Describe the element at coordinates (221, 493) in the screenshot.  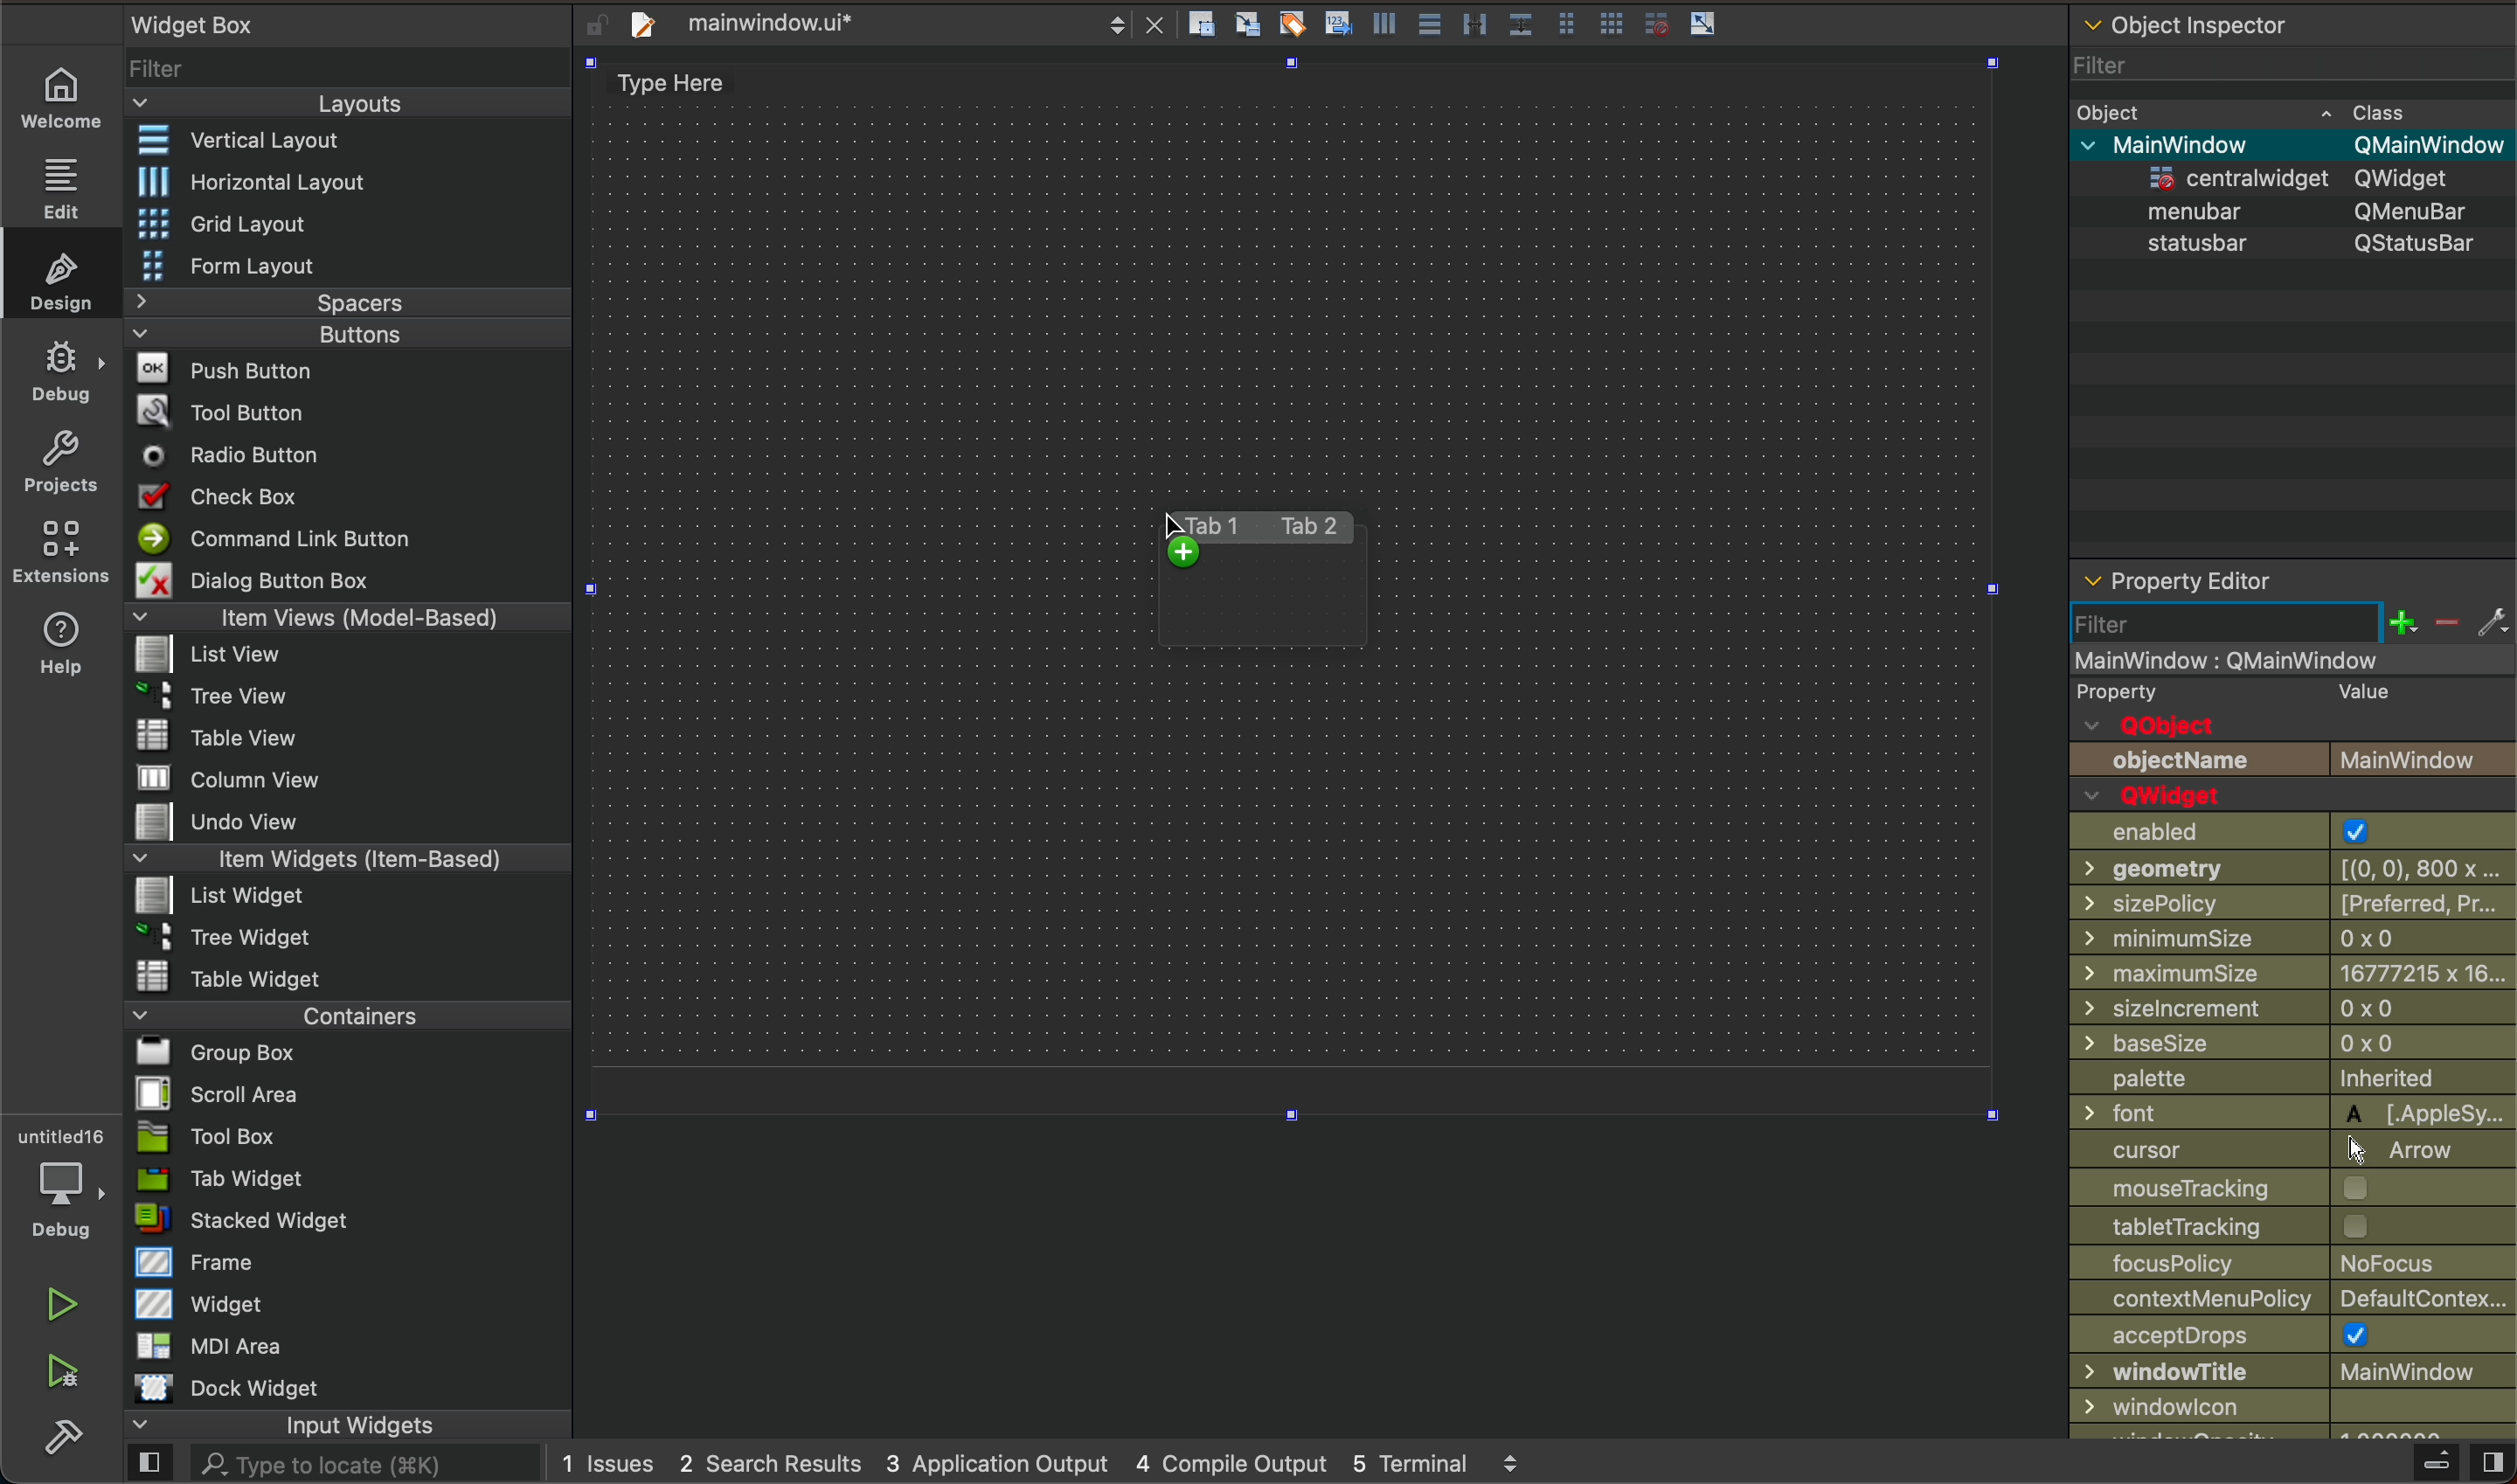
I see `Check Box` at that location.